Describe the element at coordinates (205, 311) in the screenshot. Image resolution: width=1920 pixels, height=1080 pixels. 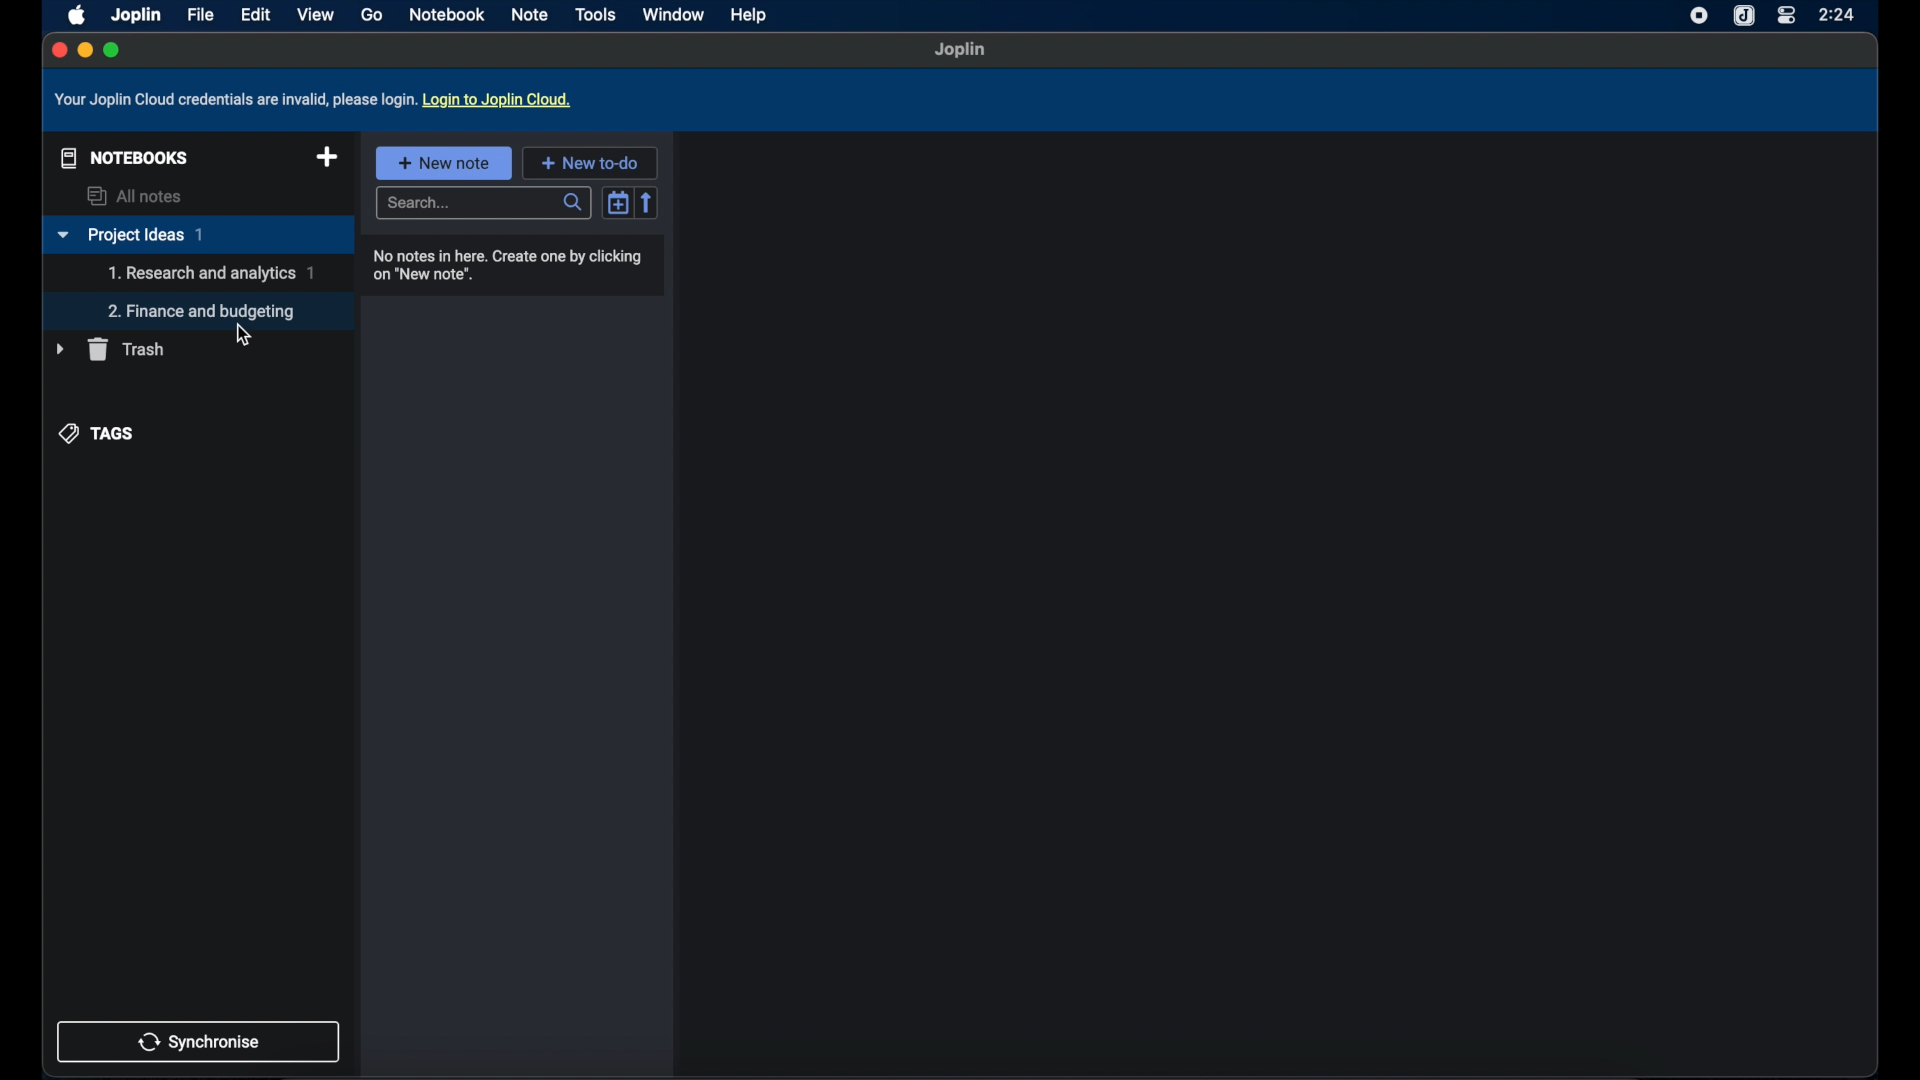
I see `Finance and Budgeting(sub-notebook)` at that location.